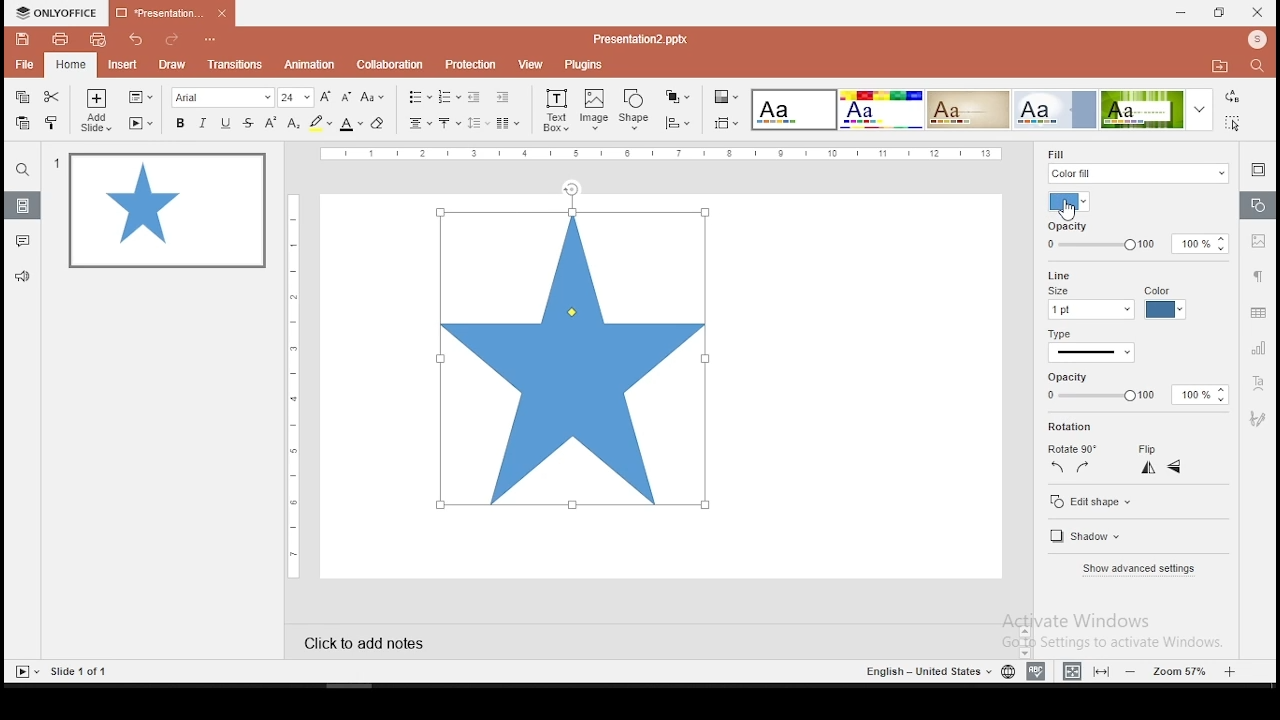 The width and height of the screenshot is (1280, 720). What do you see at coordinates (1220, 13) in the screenshot?
I see `restore` at bounding box center [1220, 13].